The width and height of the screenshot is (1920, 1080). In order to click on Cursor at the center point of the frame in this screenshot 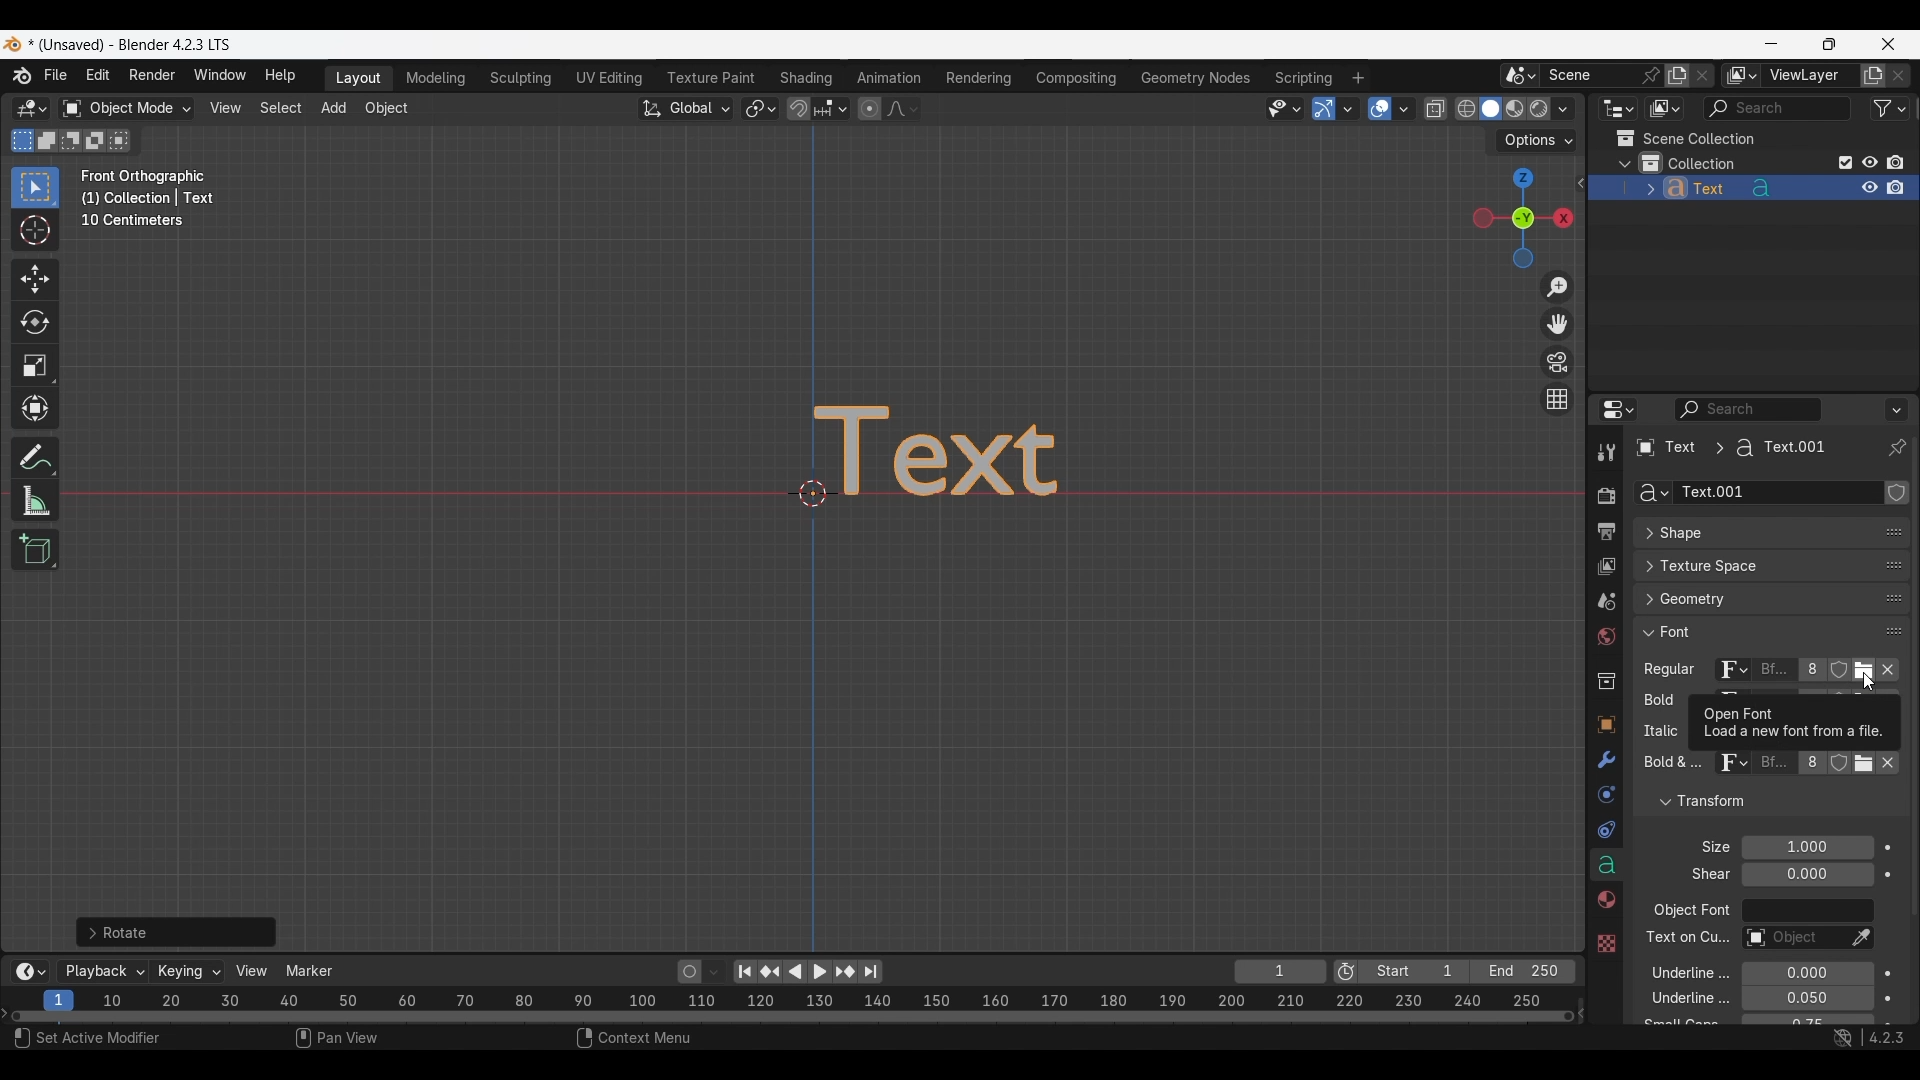, I will do `click(813, 492)`.